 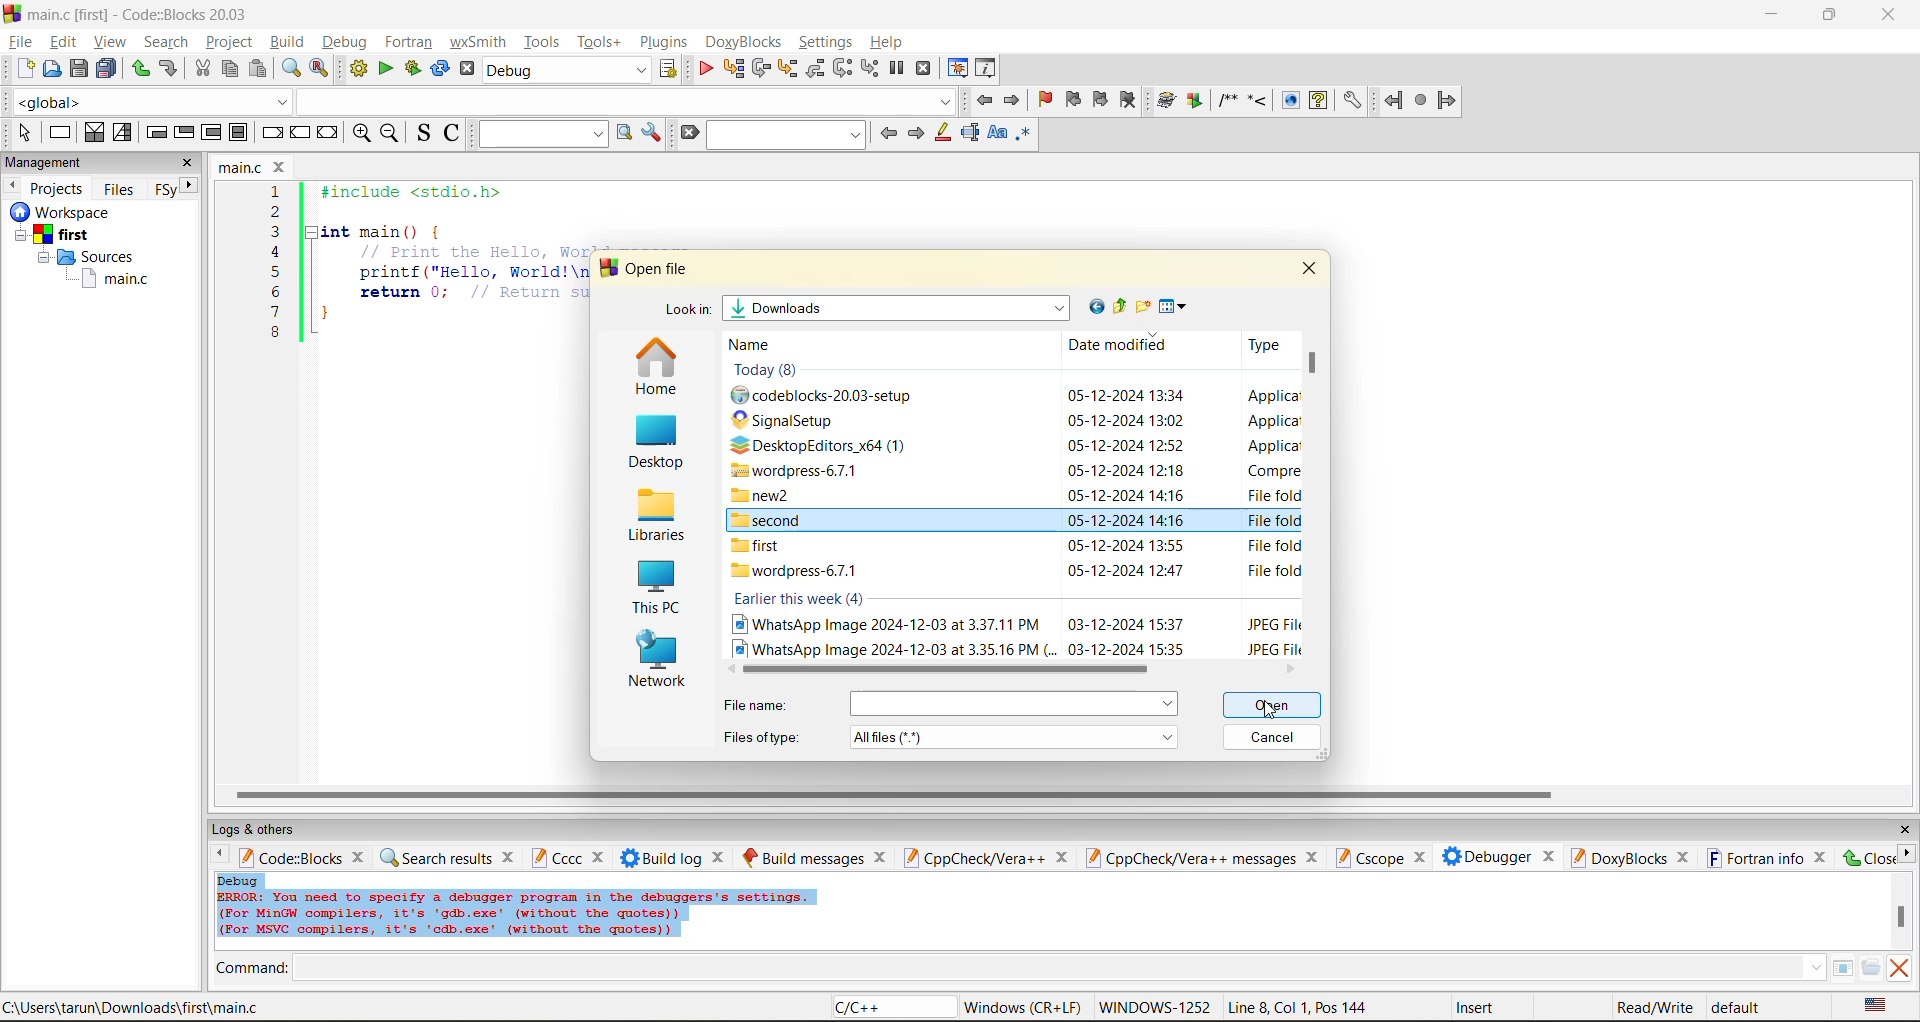 What do you see at coordinates (759, 69) in the screenshot?
I see `next line` at bounding box center [759, 69].